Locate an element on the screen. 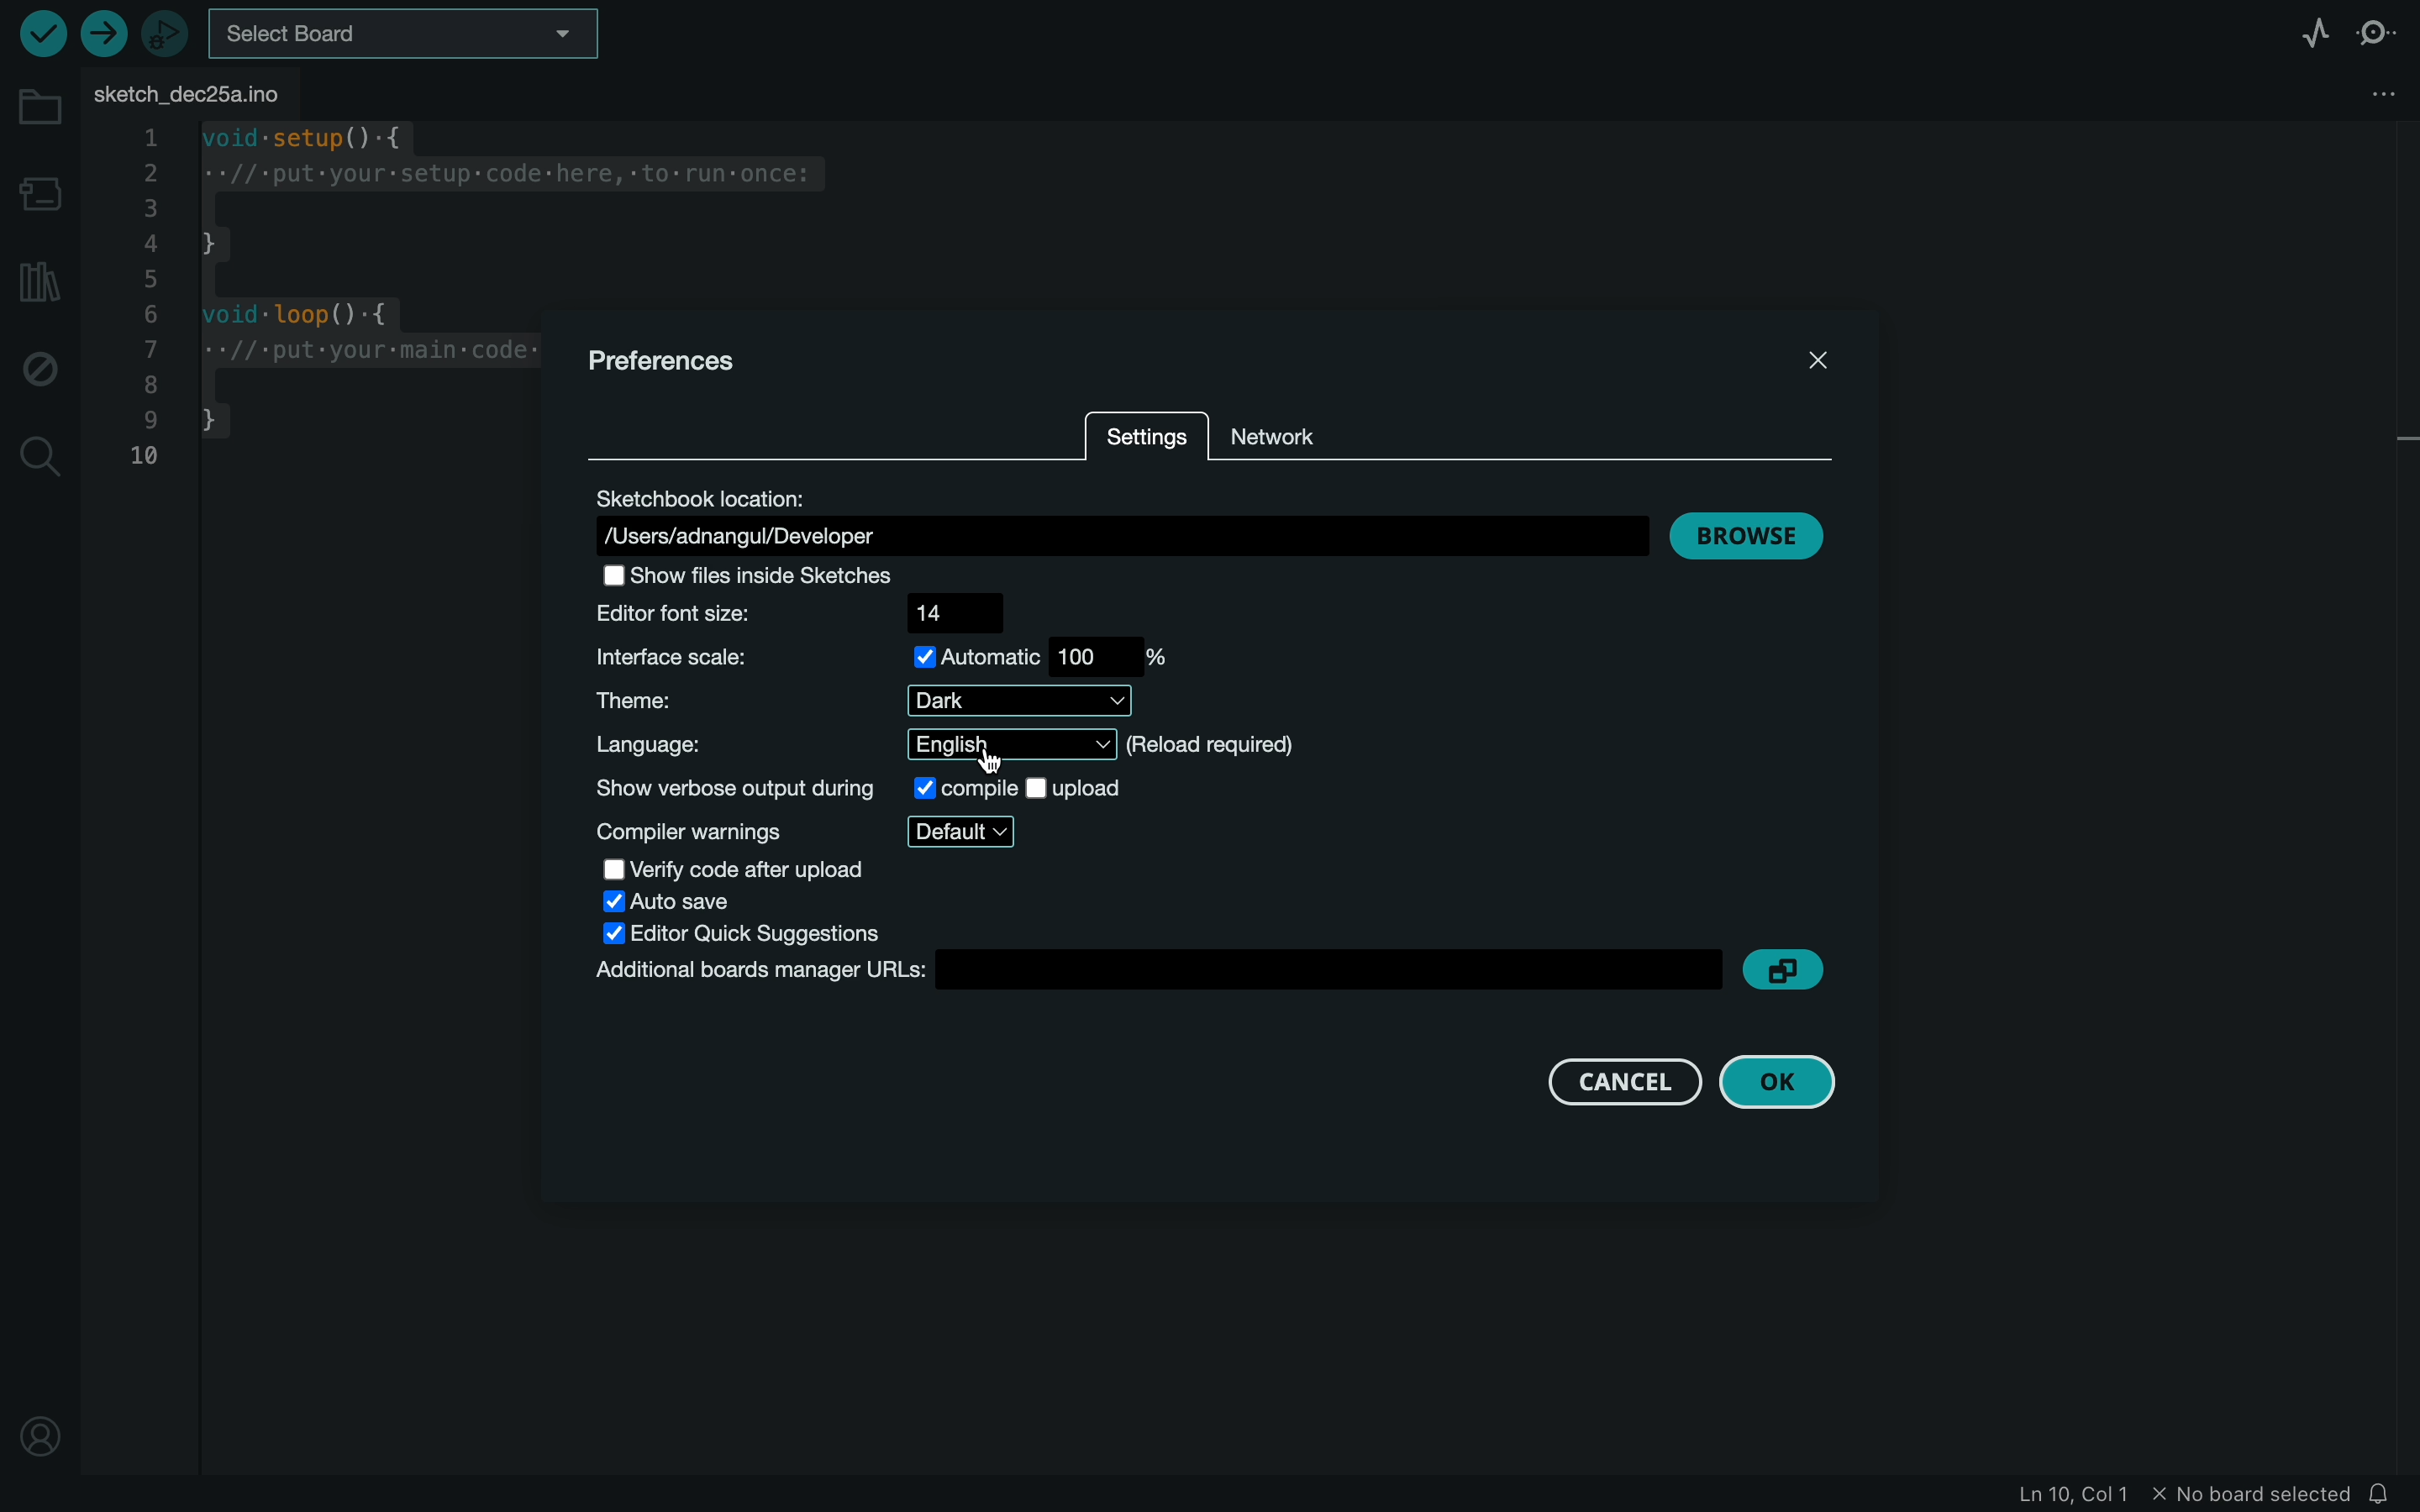 This screenshot has width=2420, height=1512. compiler is located at coordinates (804, 832).